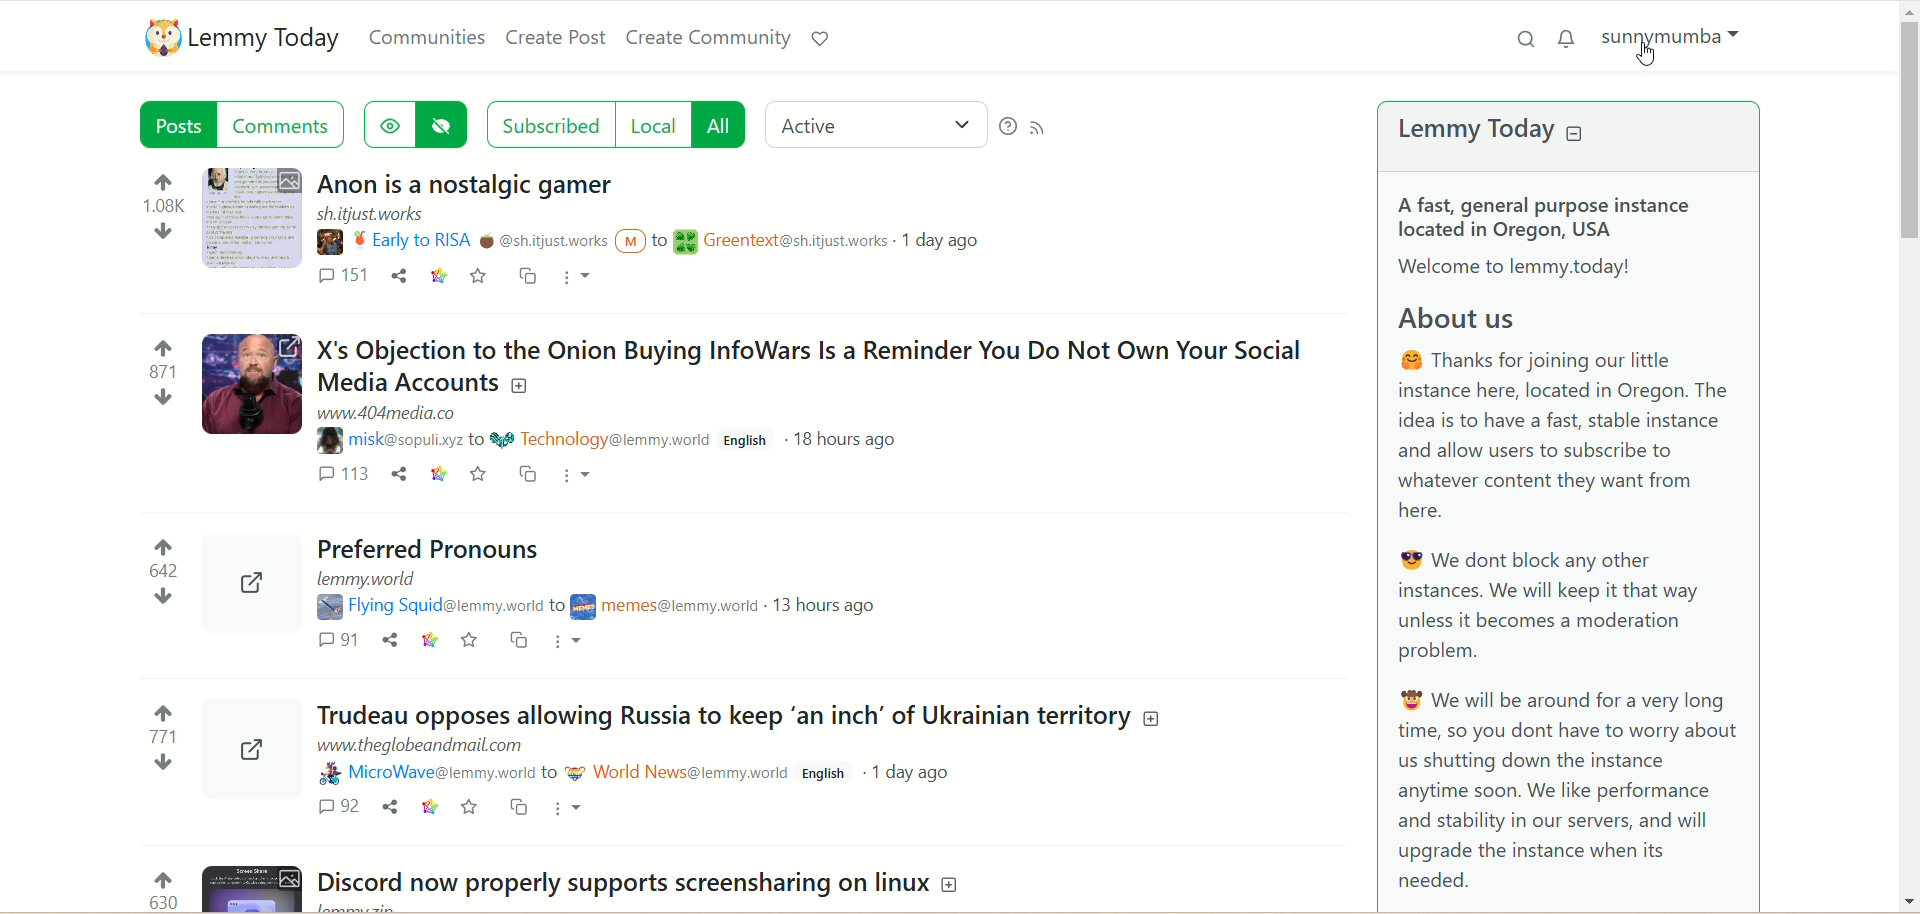 This screenshot has width=1920, height=914. Describe the element at coordinates (1679, 40) in the screenshot. I see `sunnymumba(account)` at that location.